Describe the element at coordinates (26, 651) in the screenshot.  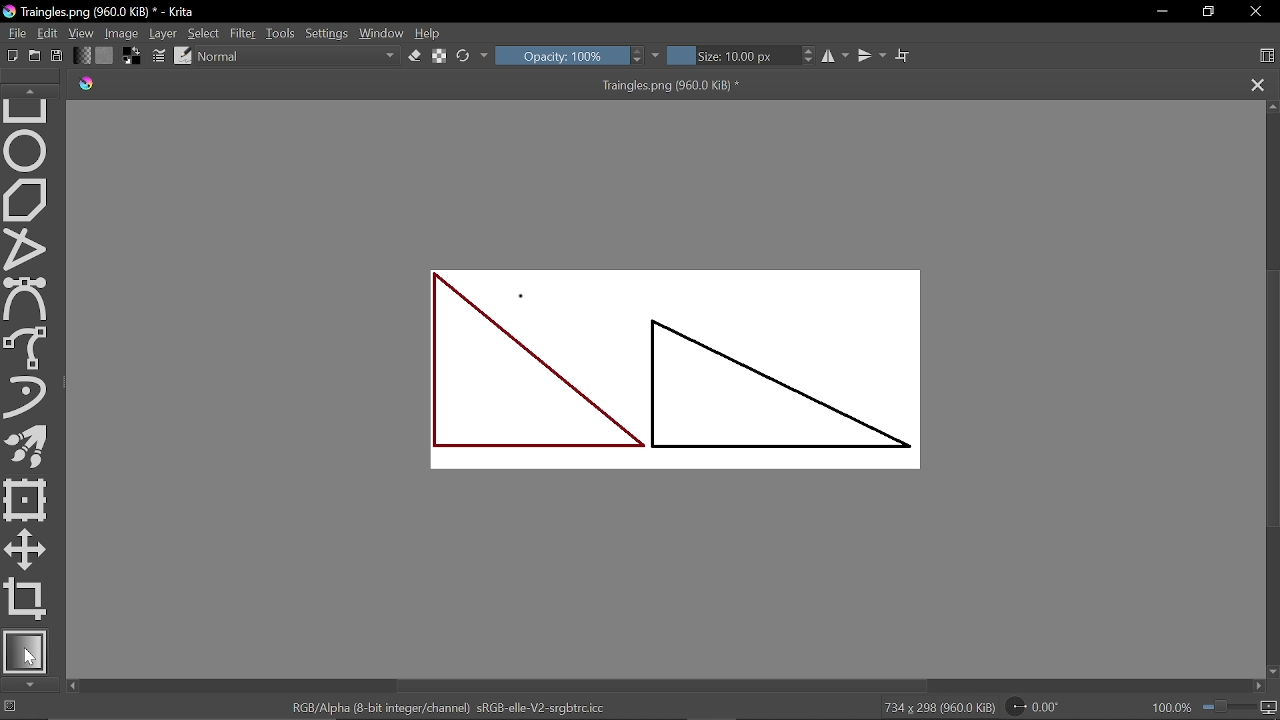
I see `Gradient tool` at that location.